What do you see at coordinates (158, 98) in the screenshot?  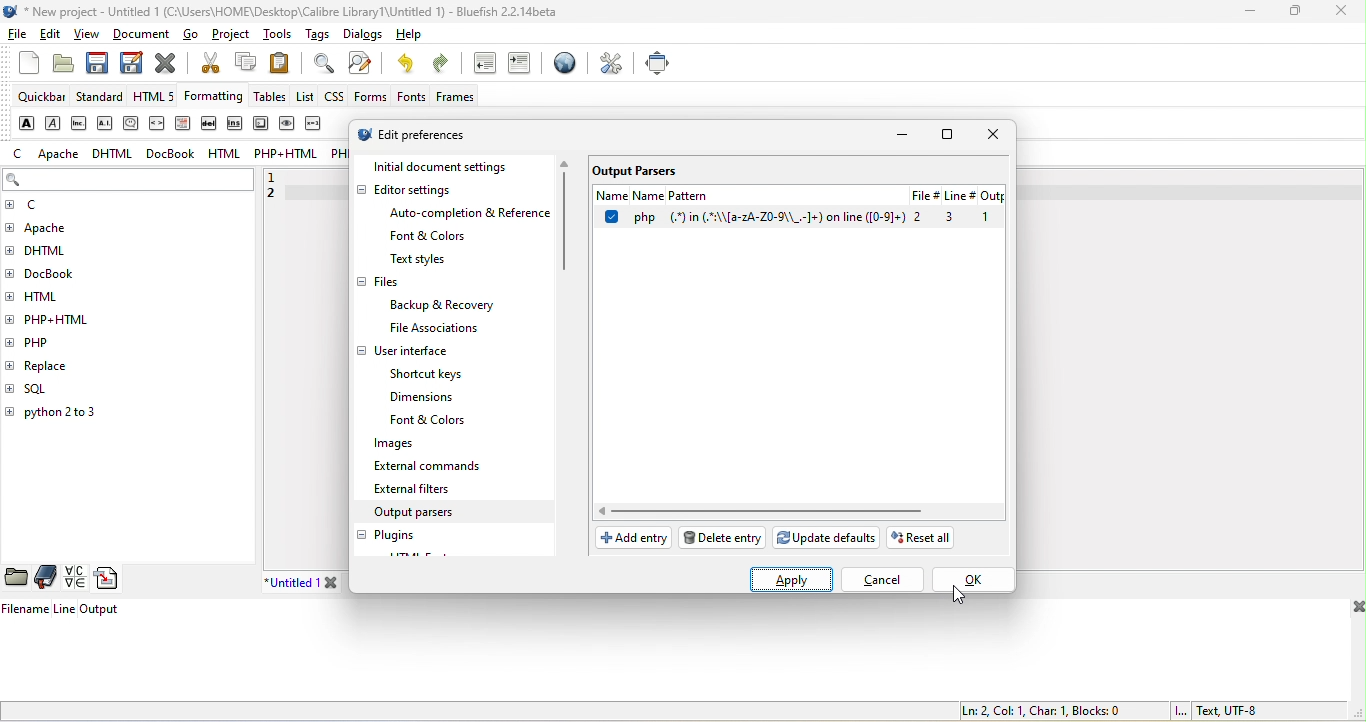 I see `html 5` at bounding box center [158, 98].